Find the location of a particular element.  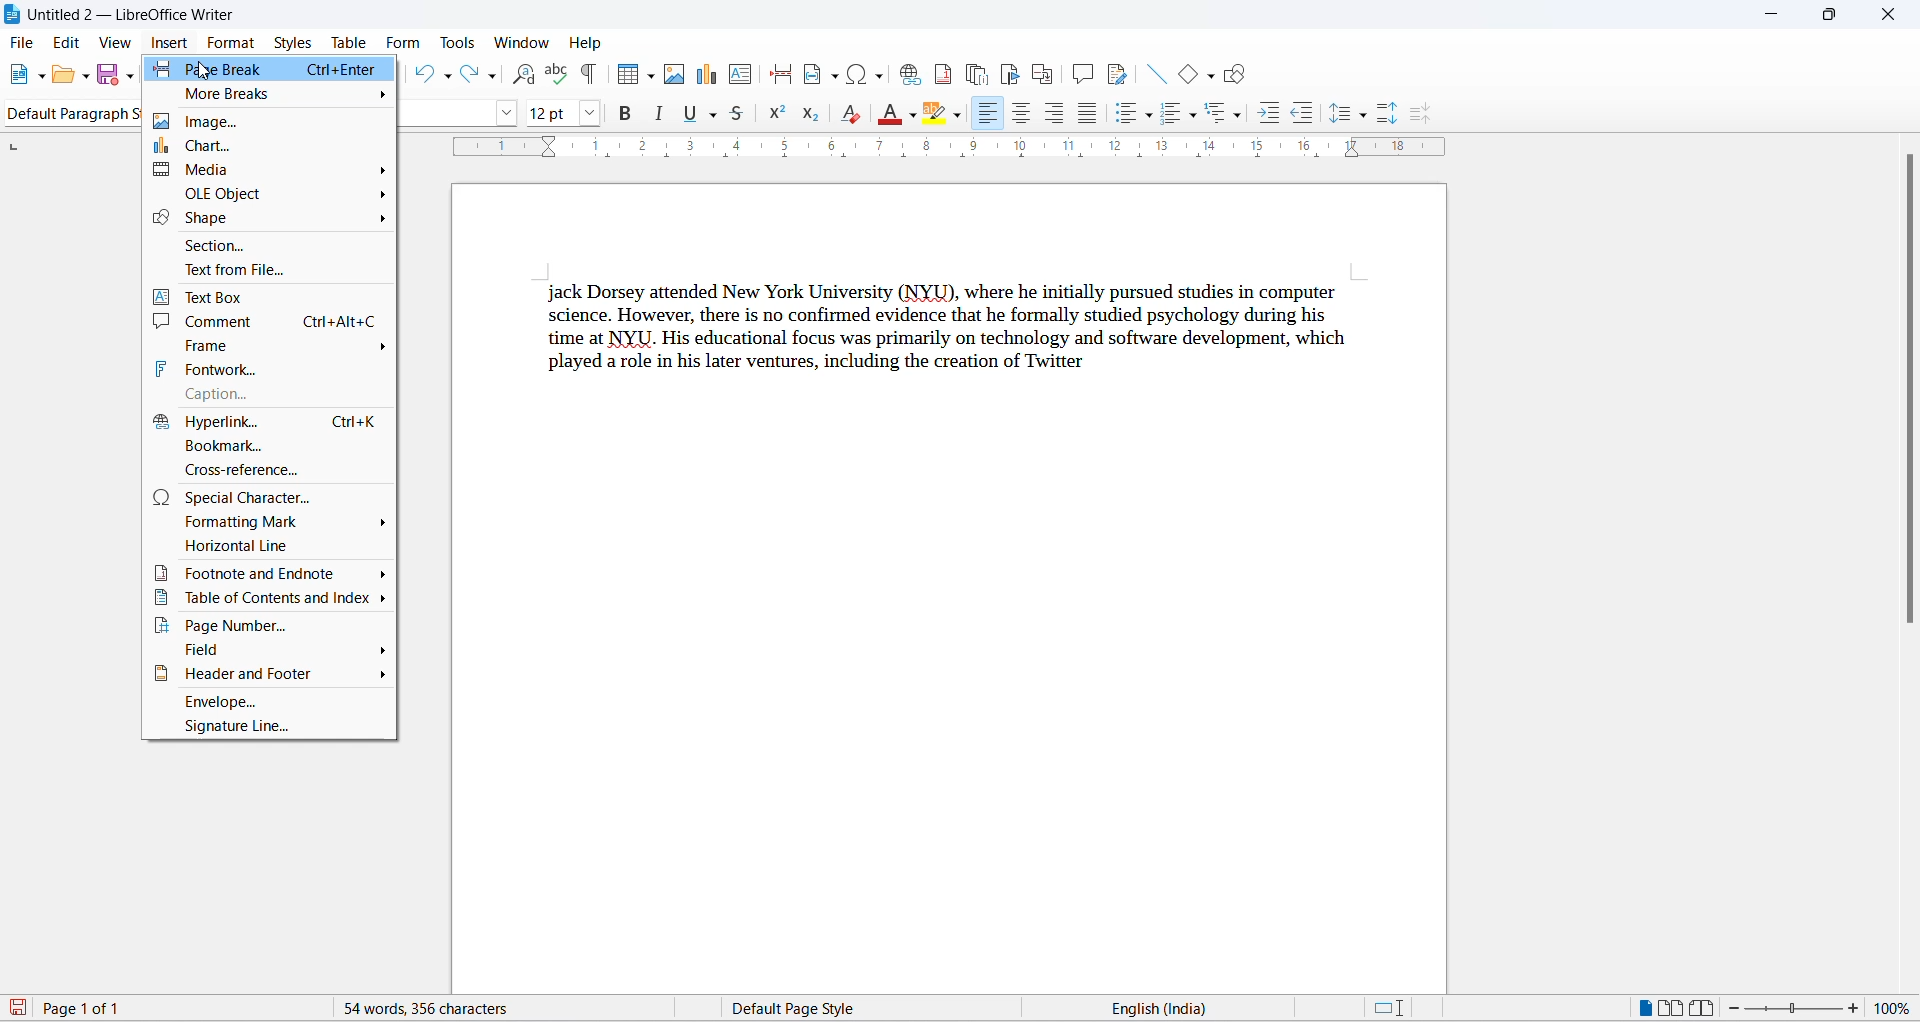

select outline format is located at coordinates (1220, 118).